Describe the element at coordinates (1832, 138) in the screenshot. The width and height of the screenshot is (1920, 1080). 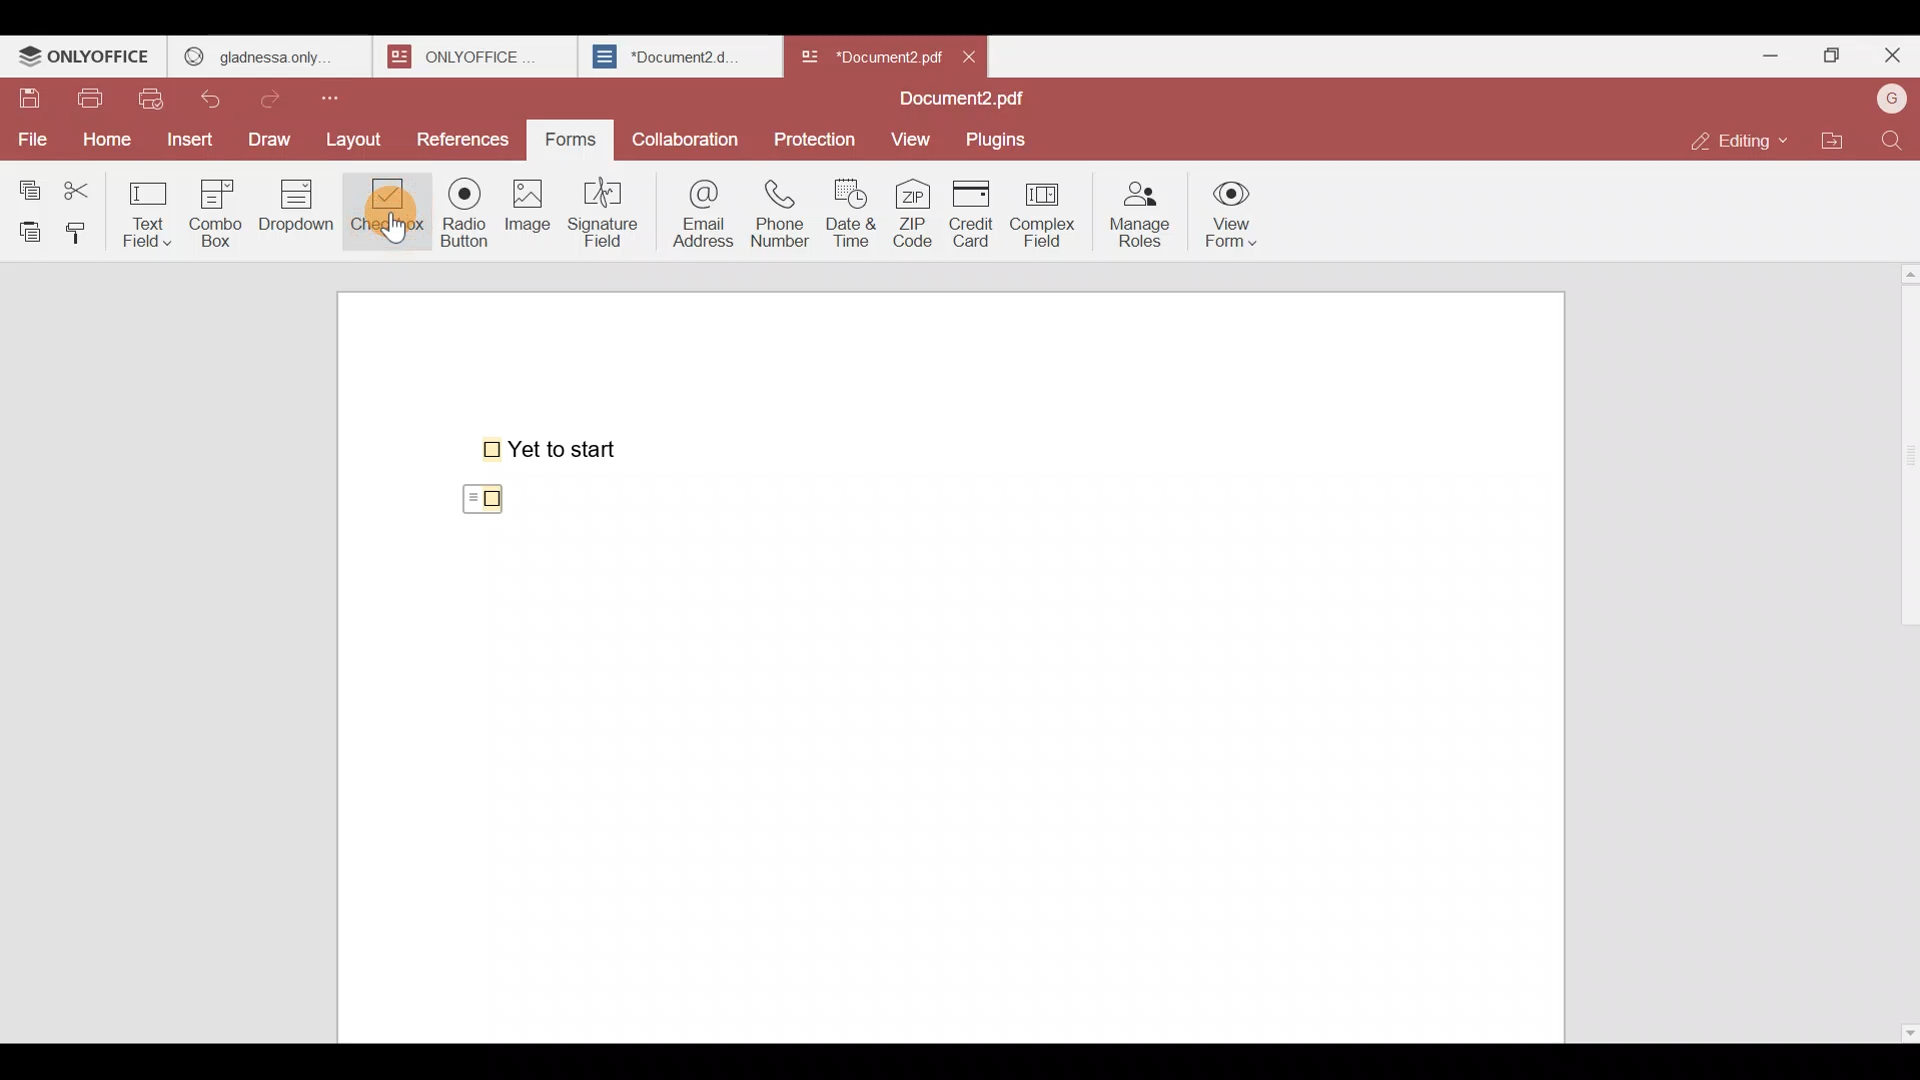
I see `Open file location` at that location.